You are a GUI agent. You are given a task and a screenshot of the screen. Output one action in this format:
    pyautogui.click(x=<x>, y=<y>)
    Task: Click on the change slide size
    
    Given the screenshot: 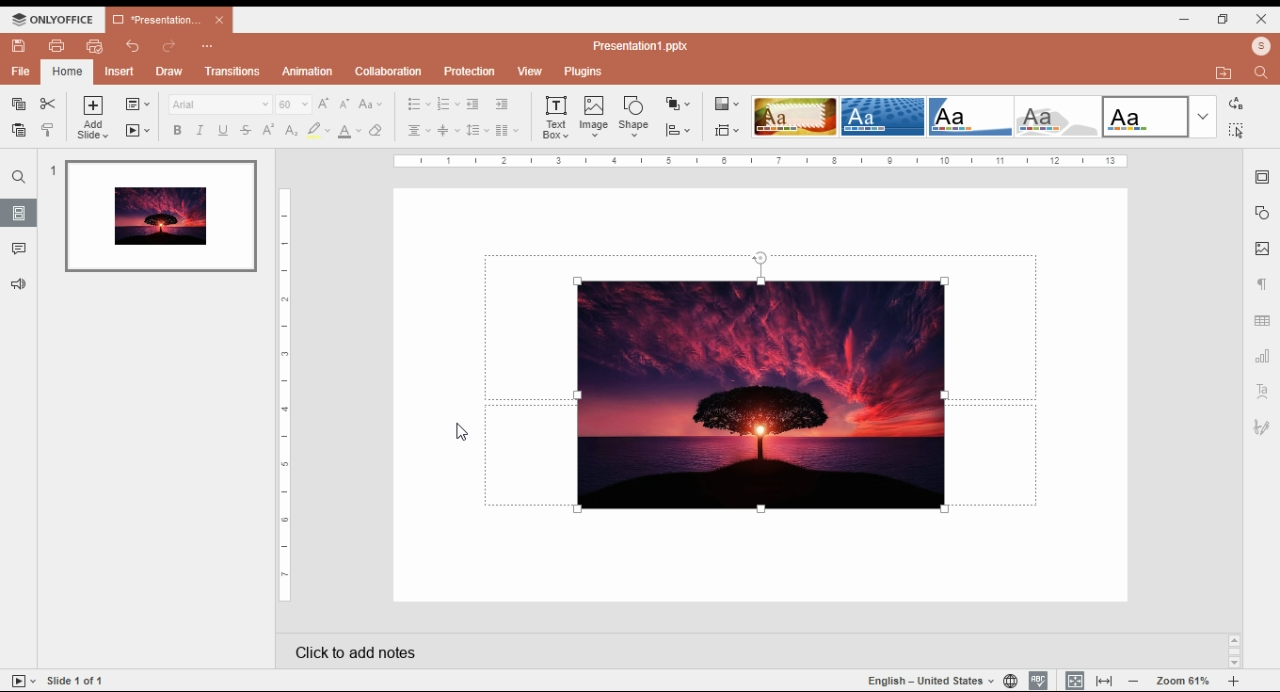 What is the action you would take?
    pyautogui.click(x=725, y=130)
    